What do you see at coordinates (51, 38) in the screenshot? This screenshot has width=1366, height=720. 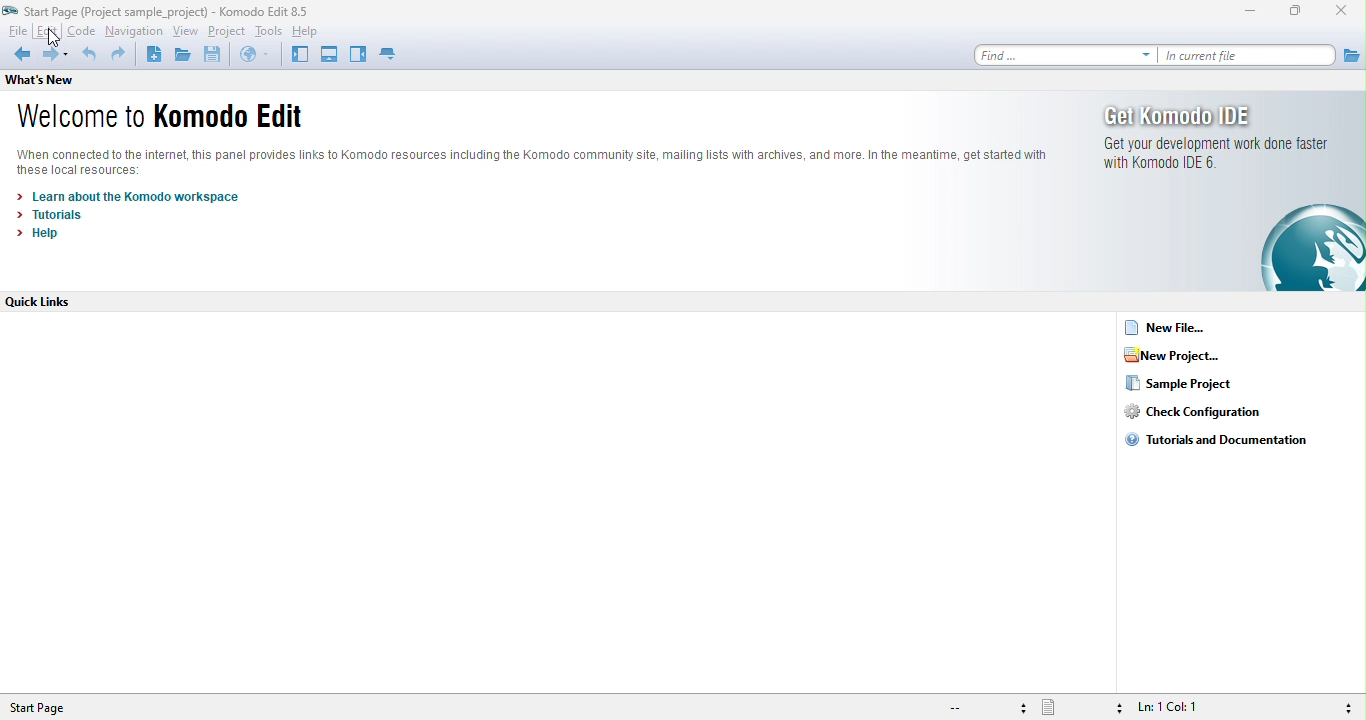 I see `cursor ` at bounding box center [51, 38].